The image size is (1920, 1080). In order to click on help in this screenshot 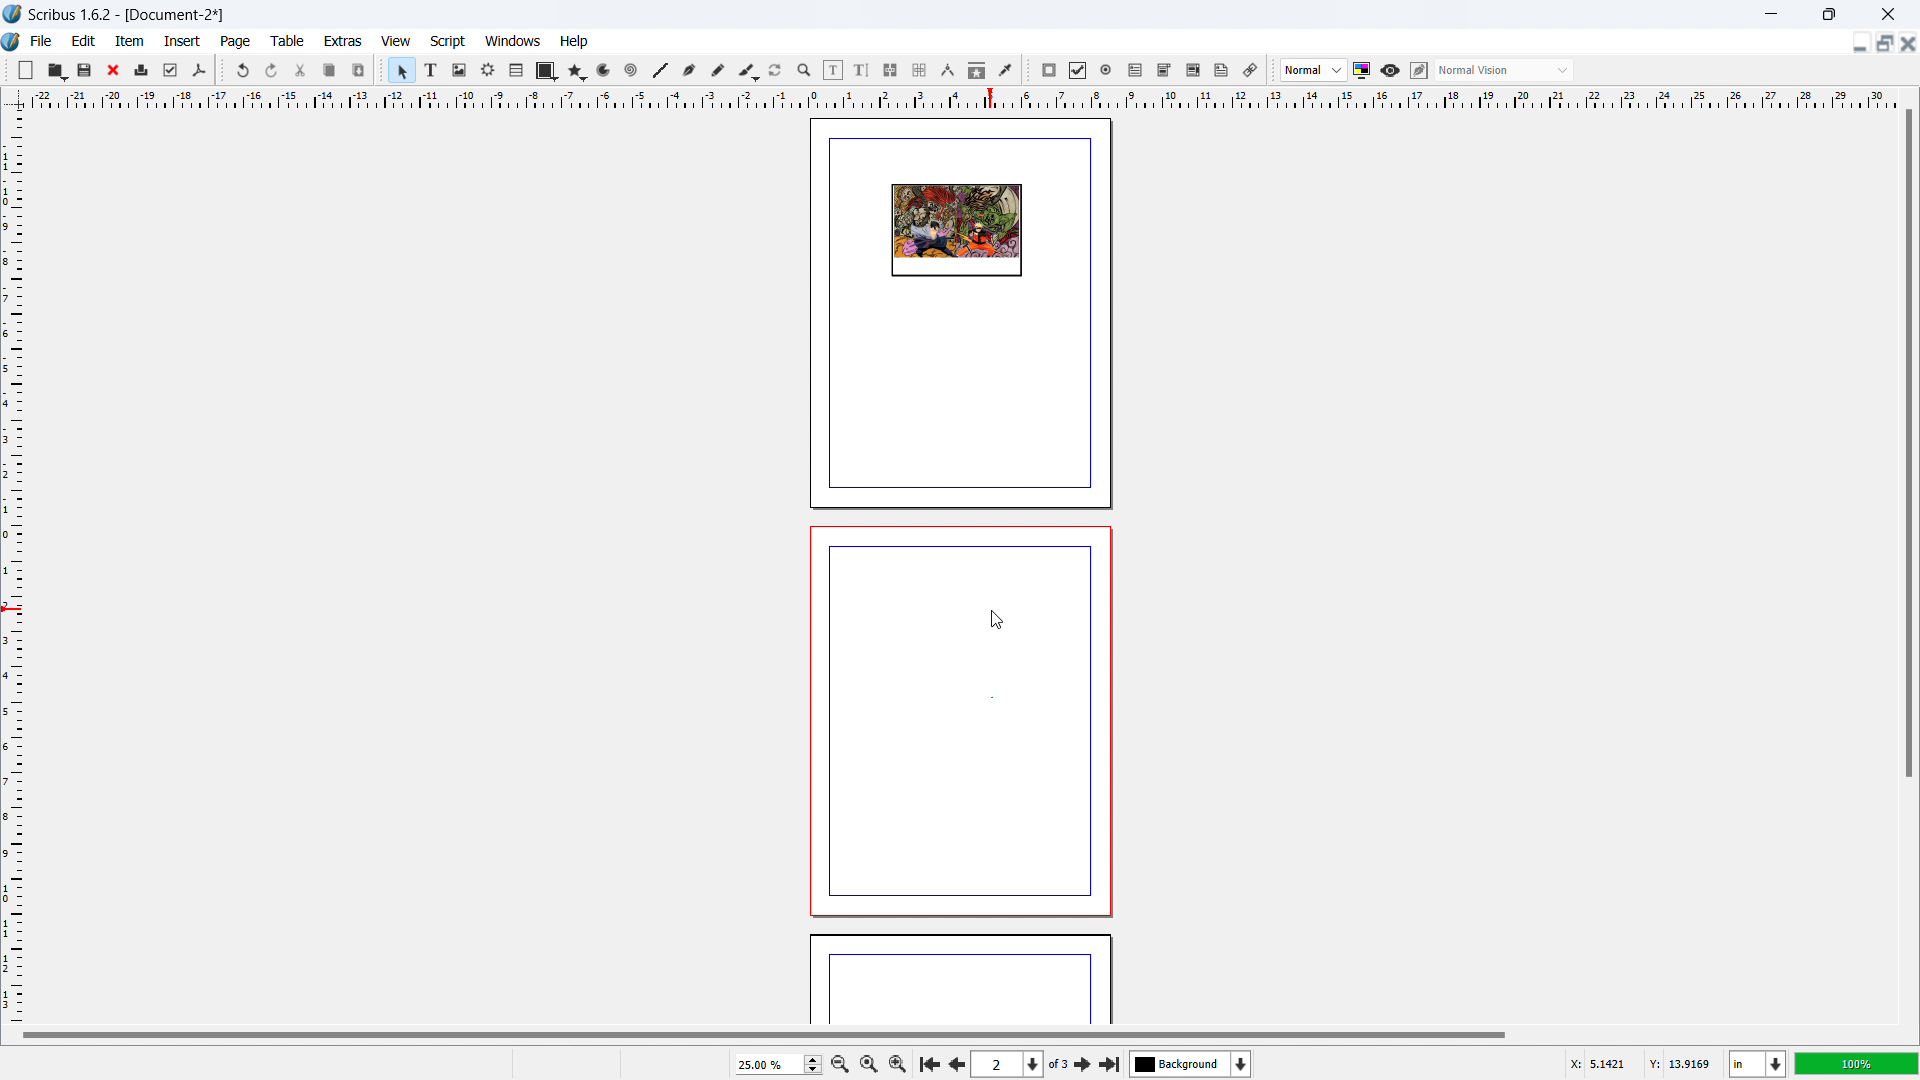, I will do `click(575, 42)`.